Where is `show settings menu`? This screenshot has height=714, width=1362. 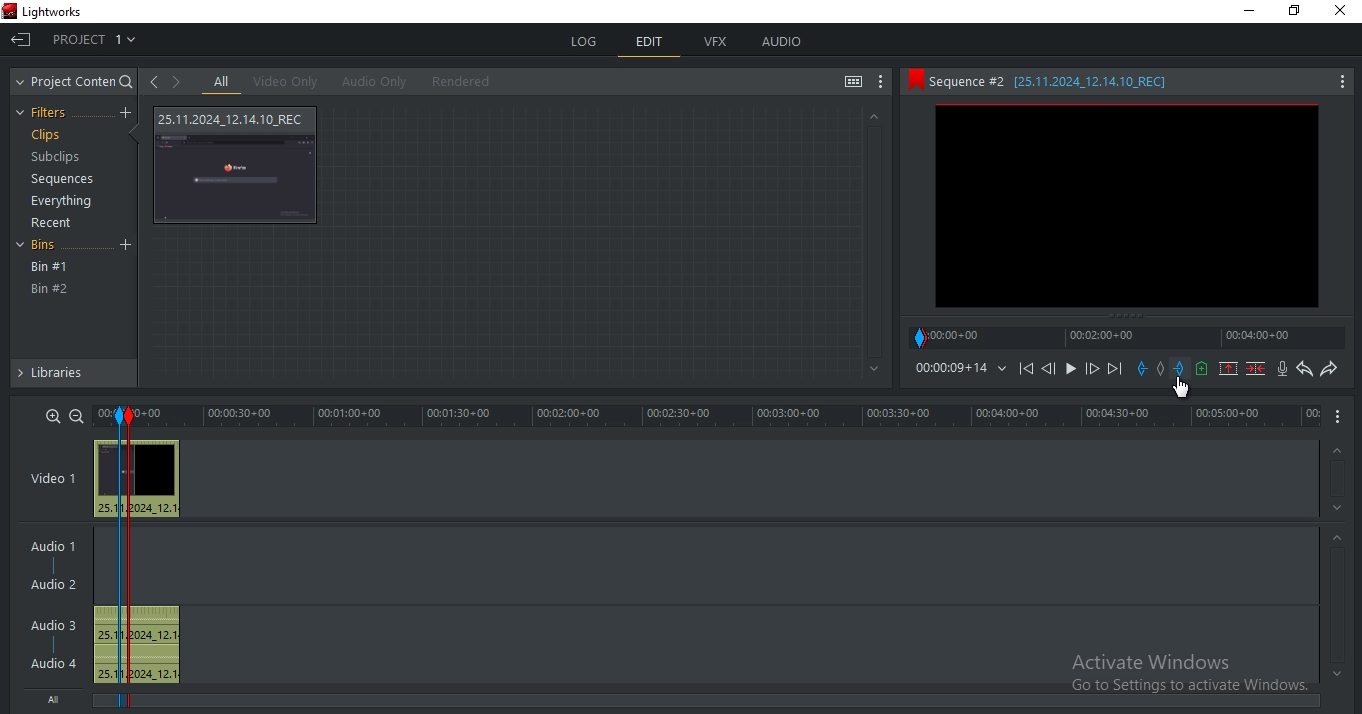 show settings menu is located at coordinates (882, 84).